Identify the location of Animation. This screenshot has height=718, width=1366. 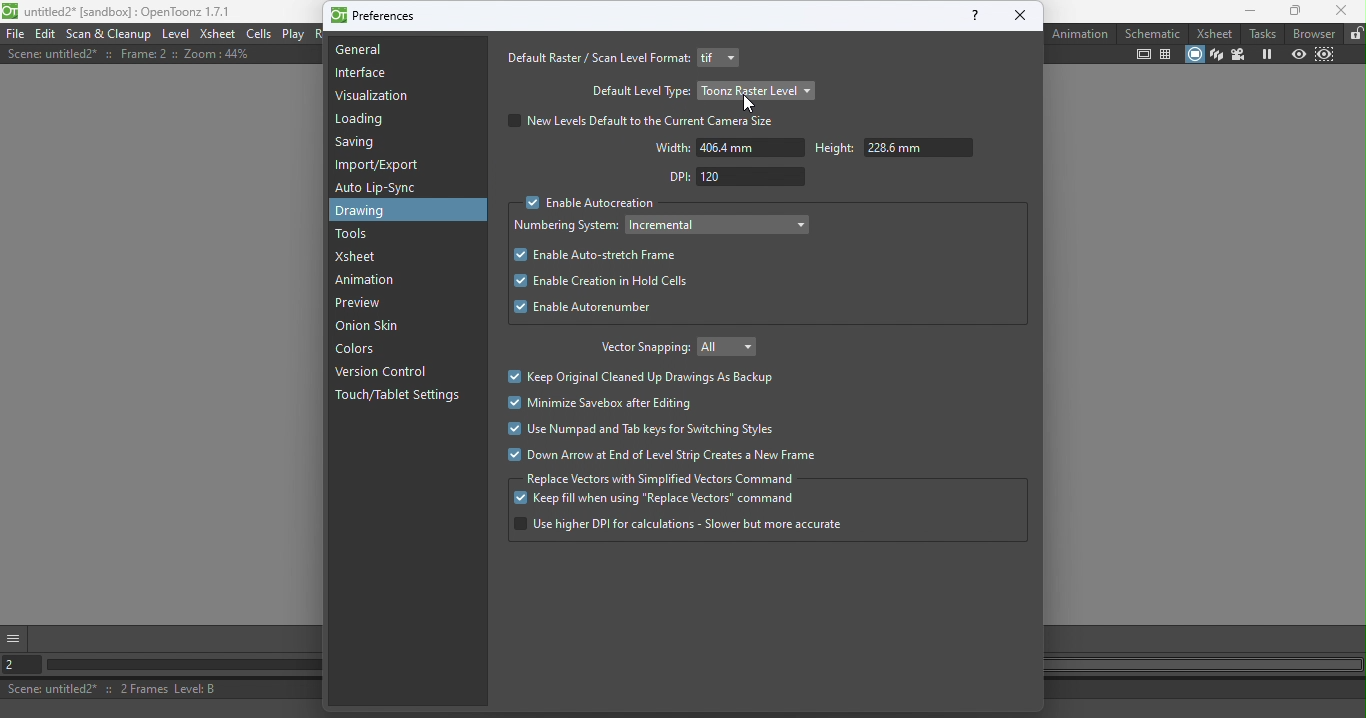
(369, 280).